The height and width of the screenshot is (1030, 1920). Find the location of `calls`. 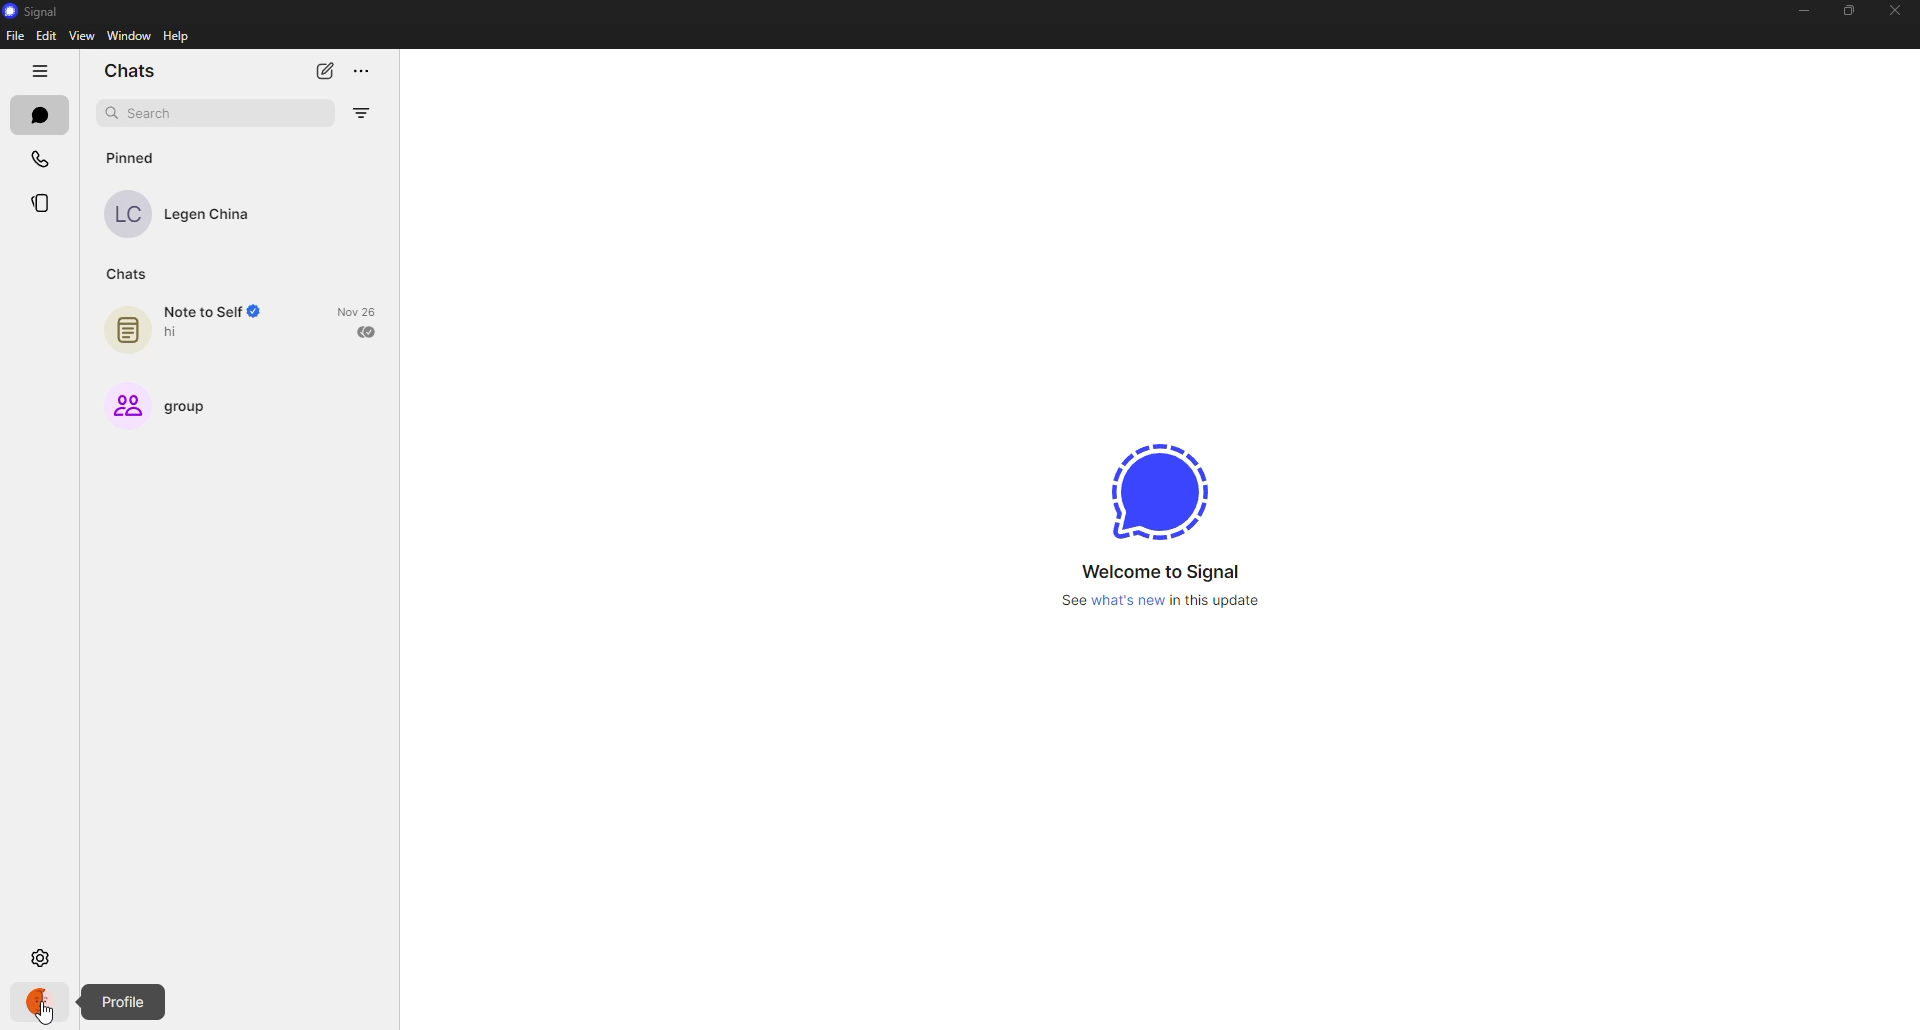

calls is located at coordinates (43, 157).